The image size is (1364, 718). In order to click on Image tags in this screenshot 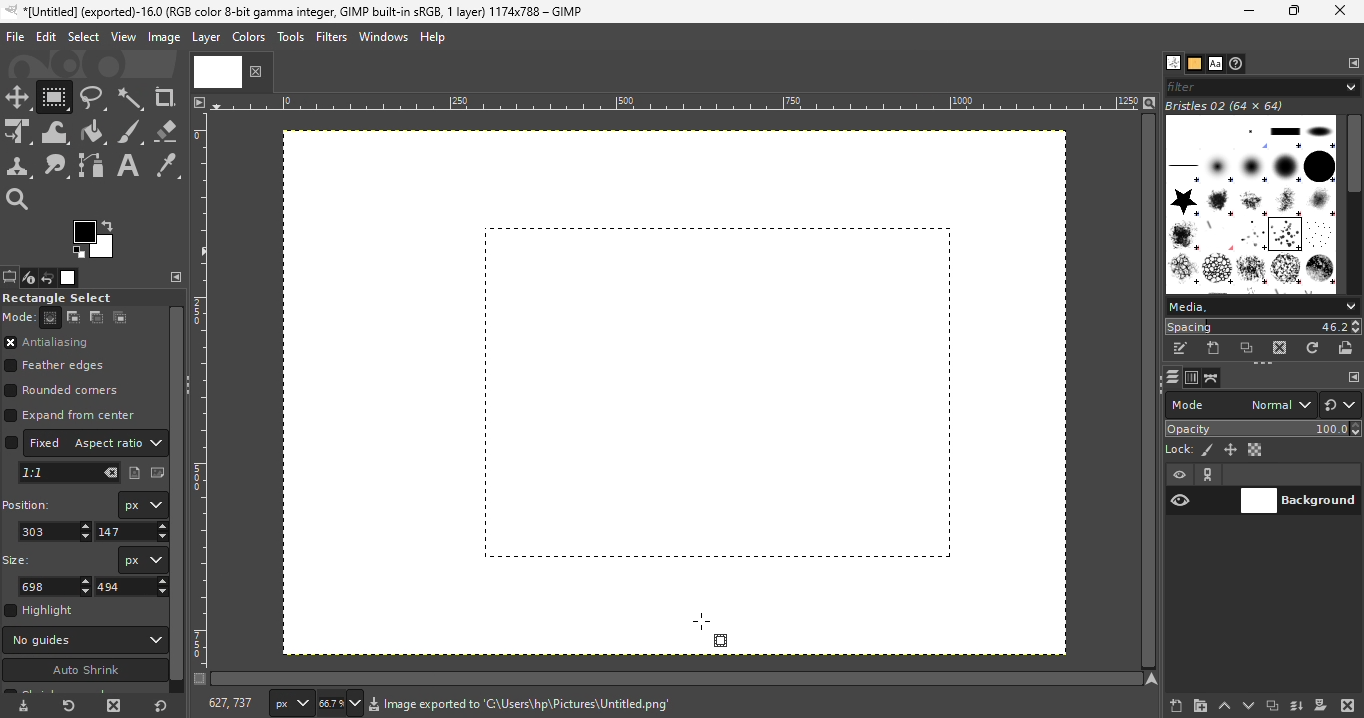, I will do `click(1254, 206)`.